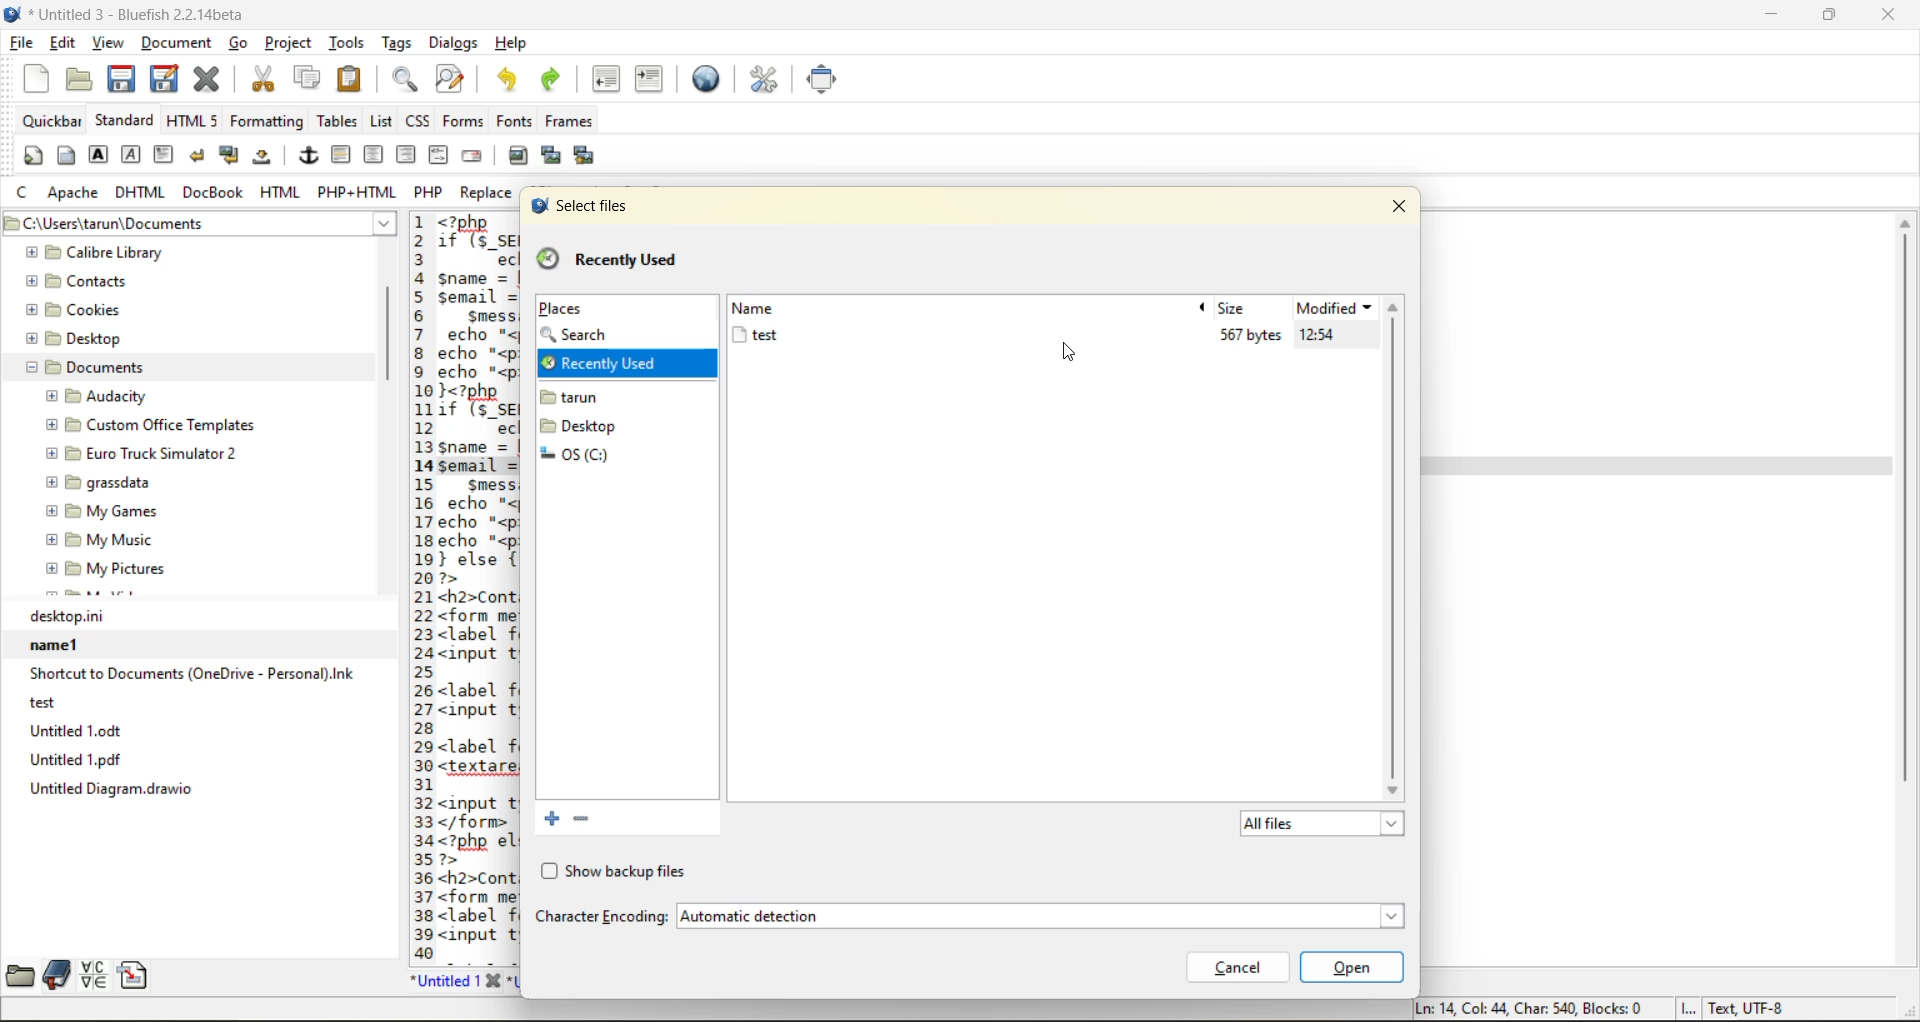 This screenshot has width=1920, height=1022. I want to click on open, so click(1351, 967).